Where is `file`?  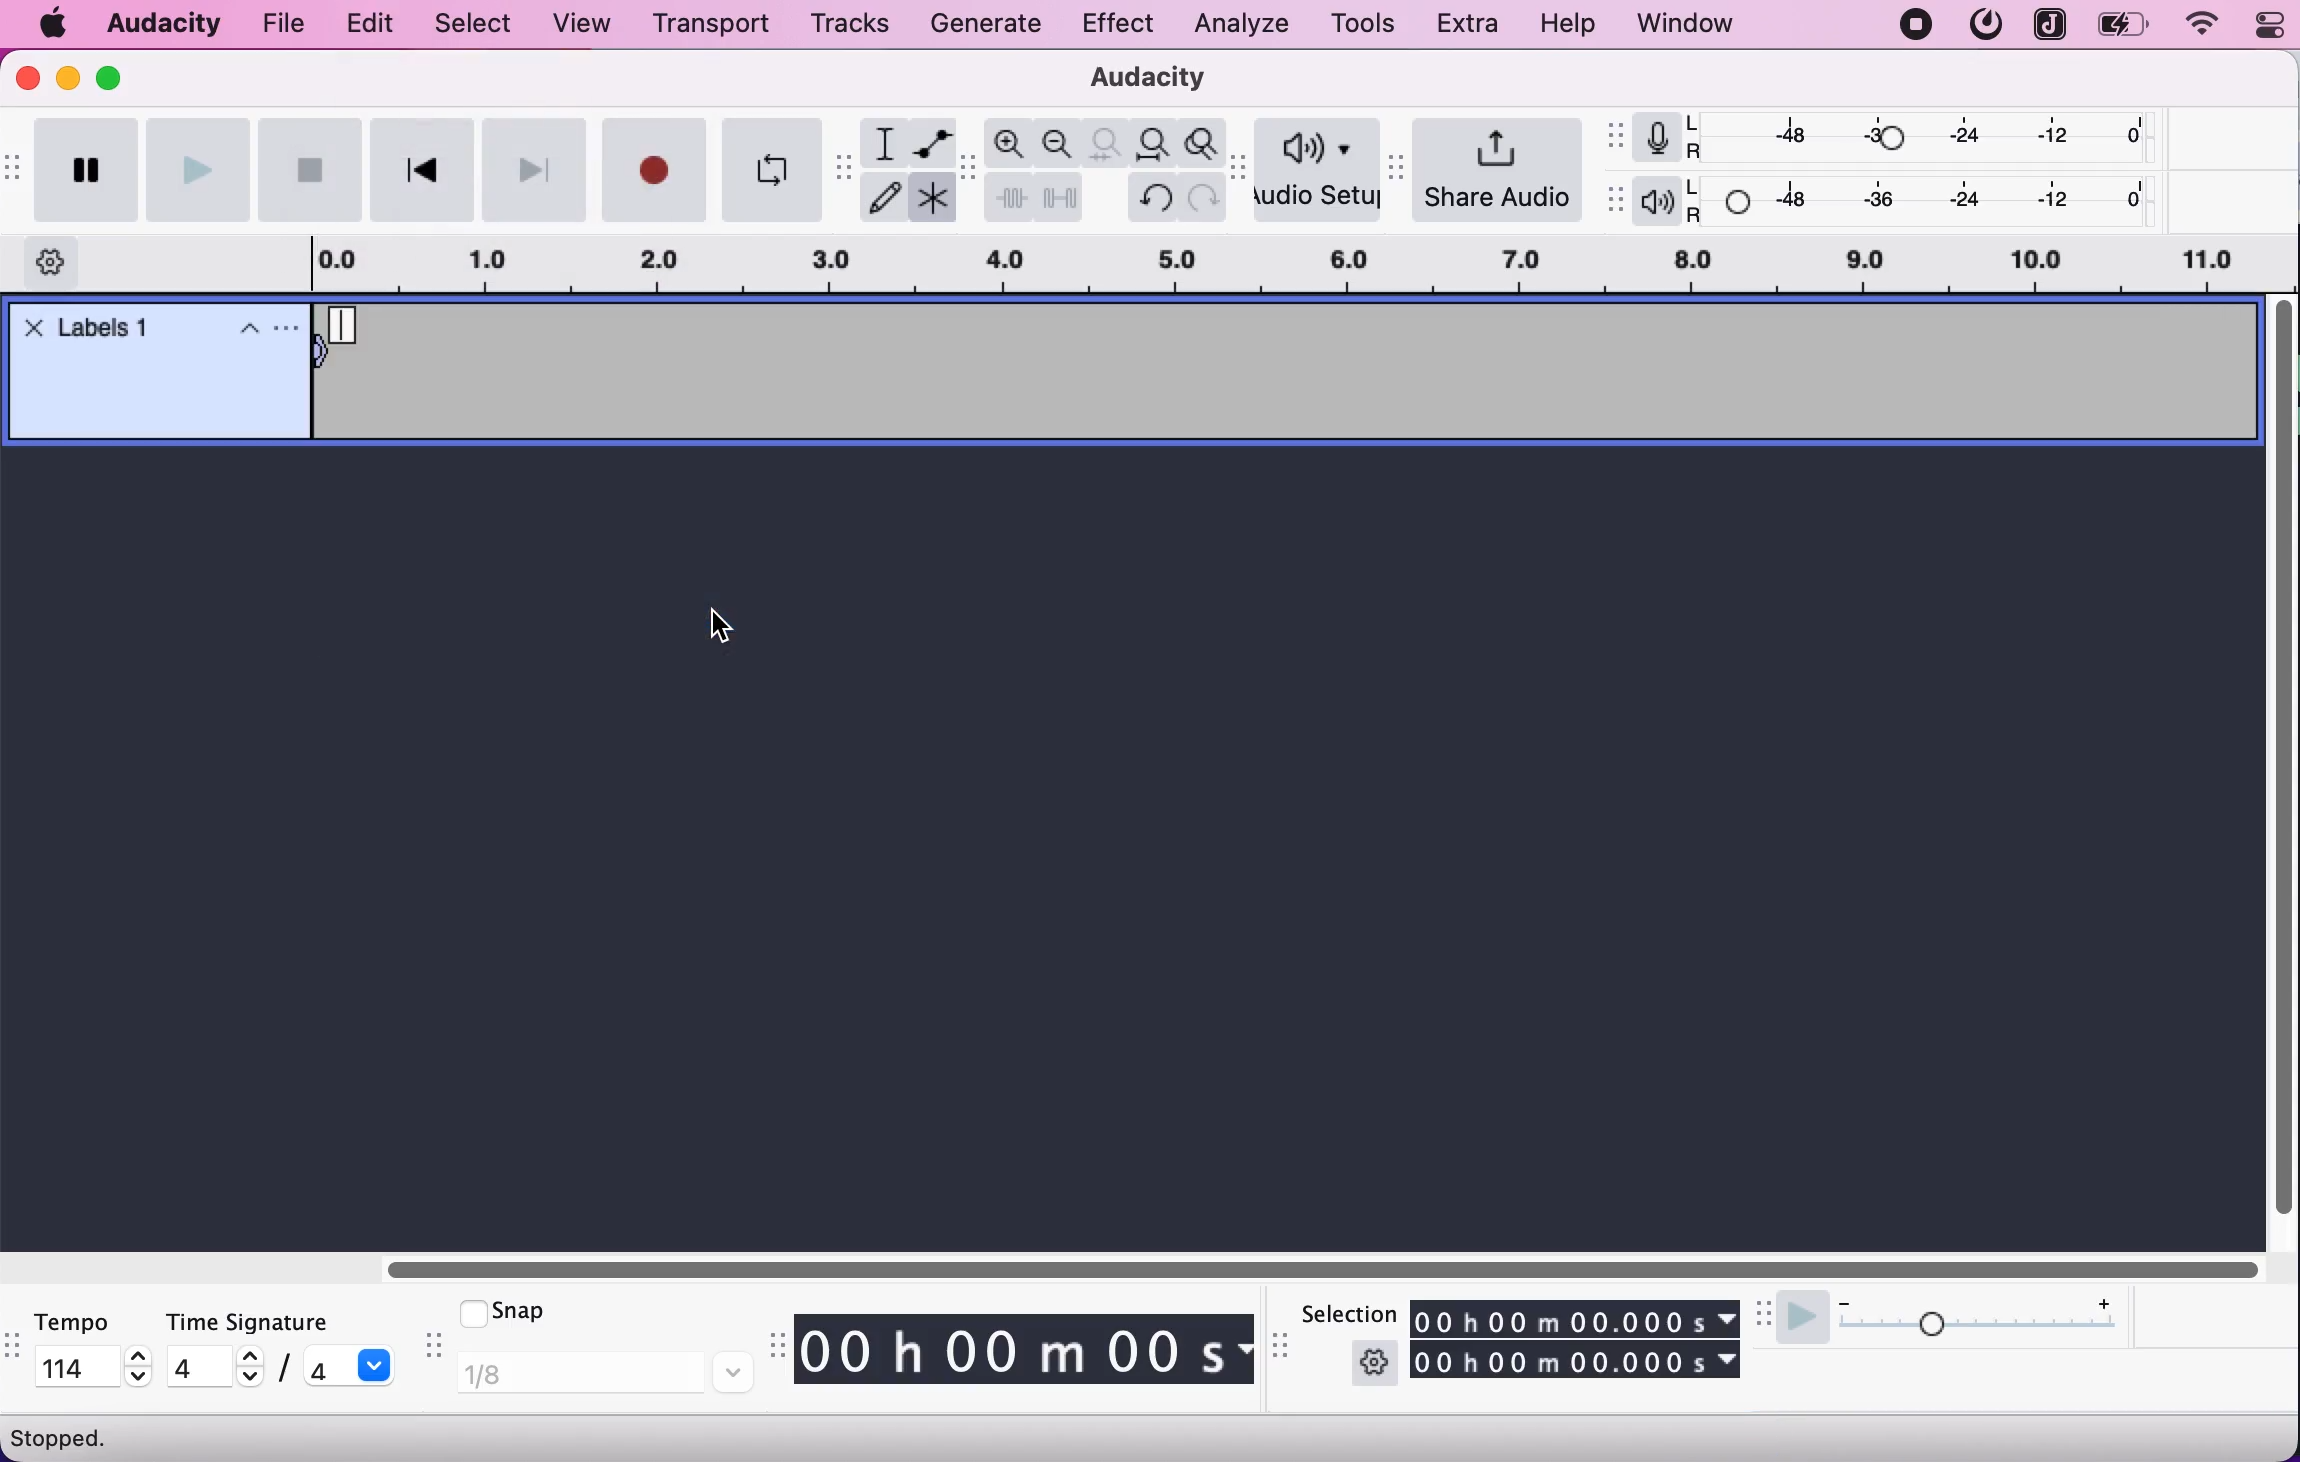
file is located at coordinates (286, 22).